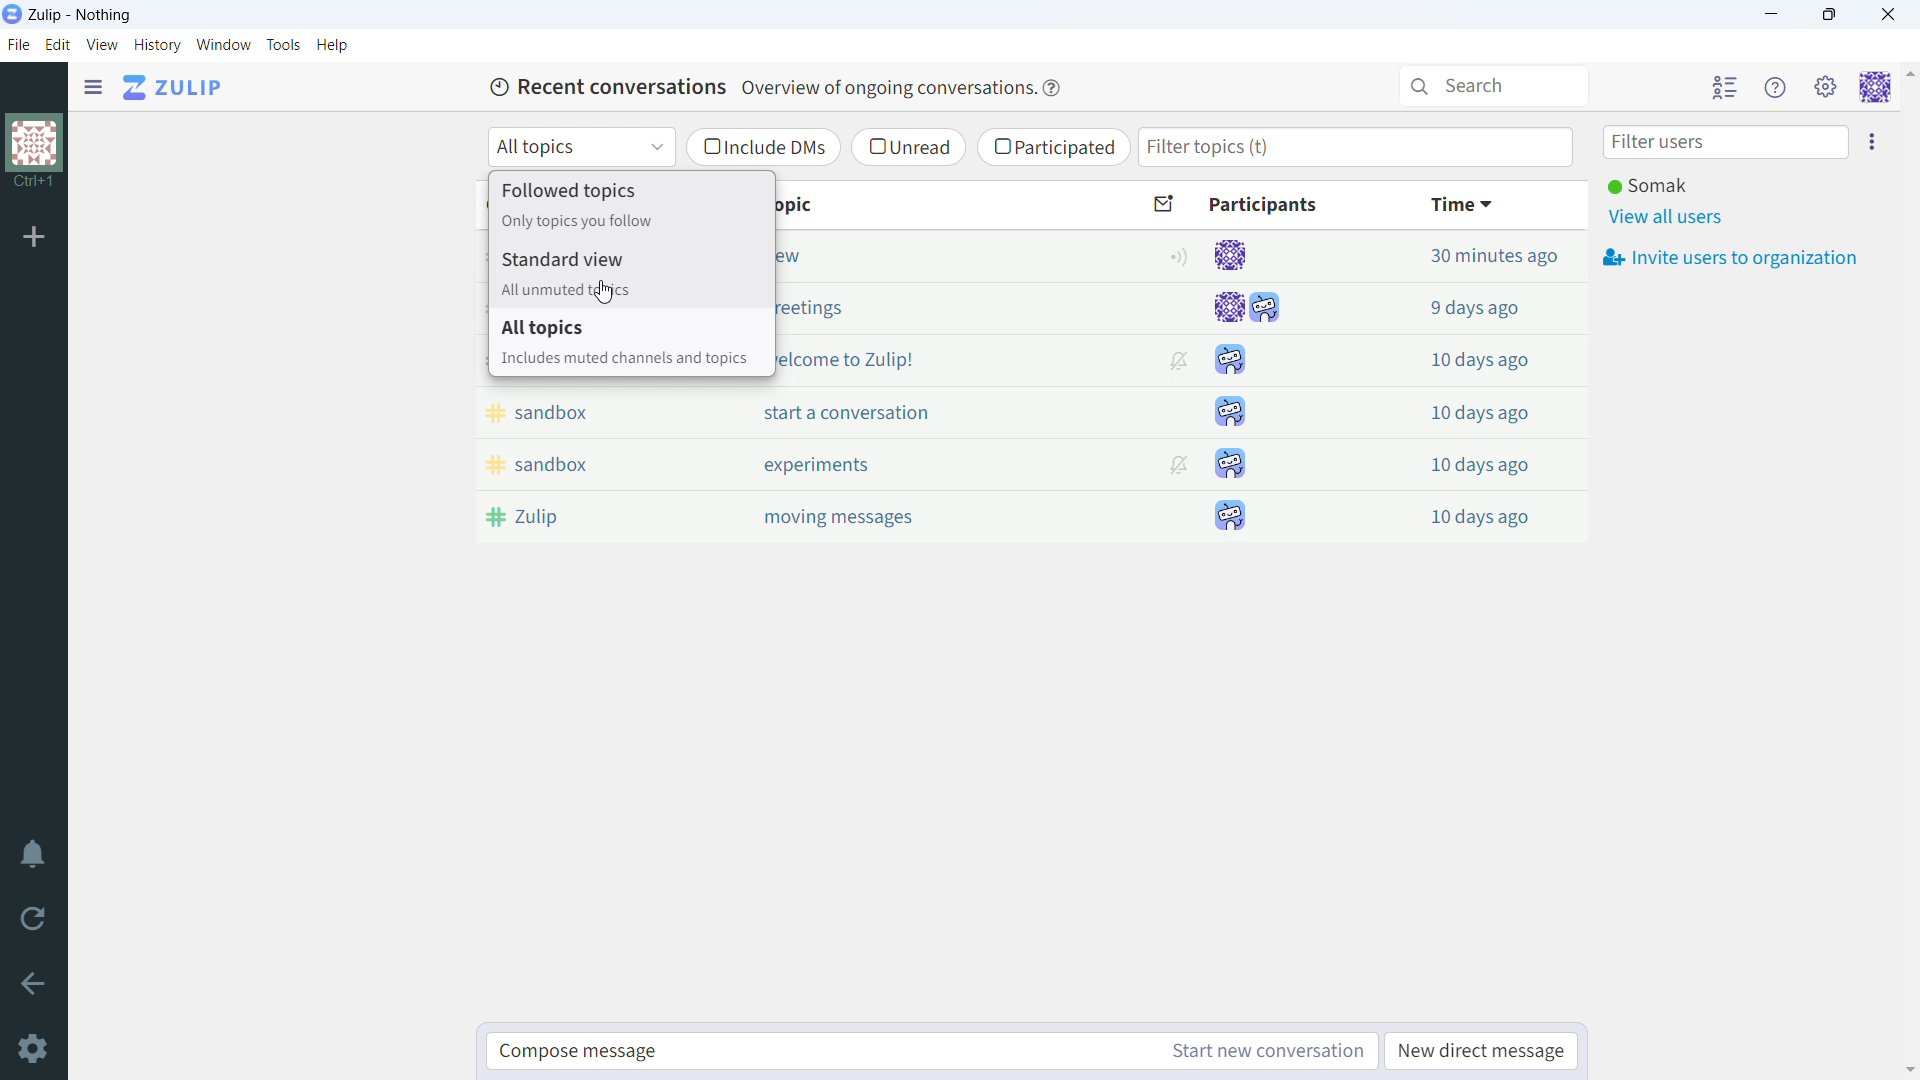  What do you see at coordinates (581, 516) in the screenshot?
I see `Zulip` at bounding box center [581, 516].